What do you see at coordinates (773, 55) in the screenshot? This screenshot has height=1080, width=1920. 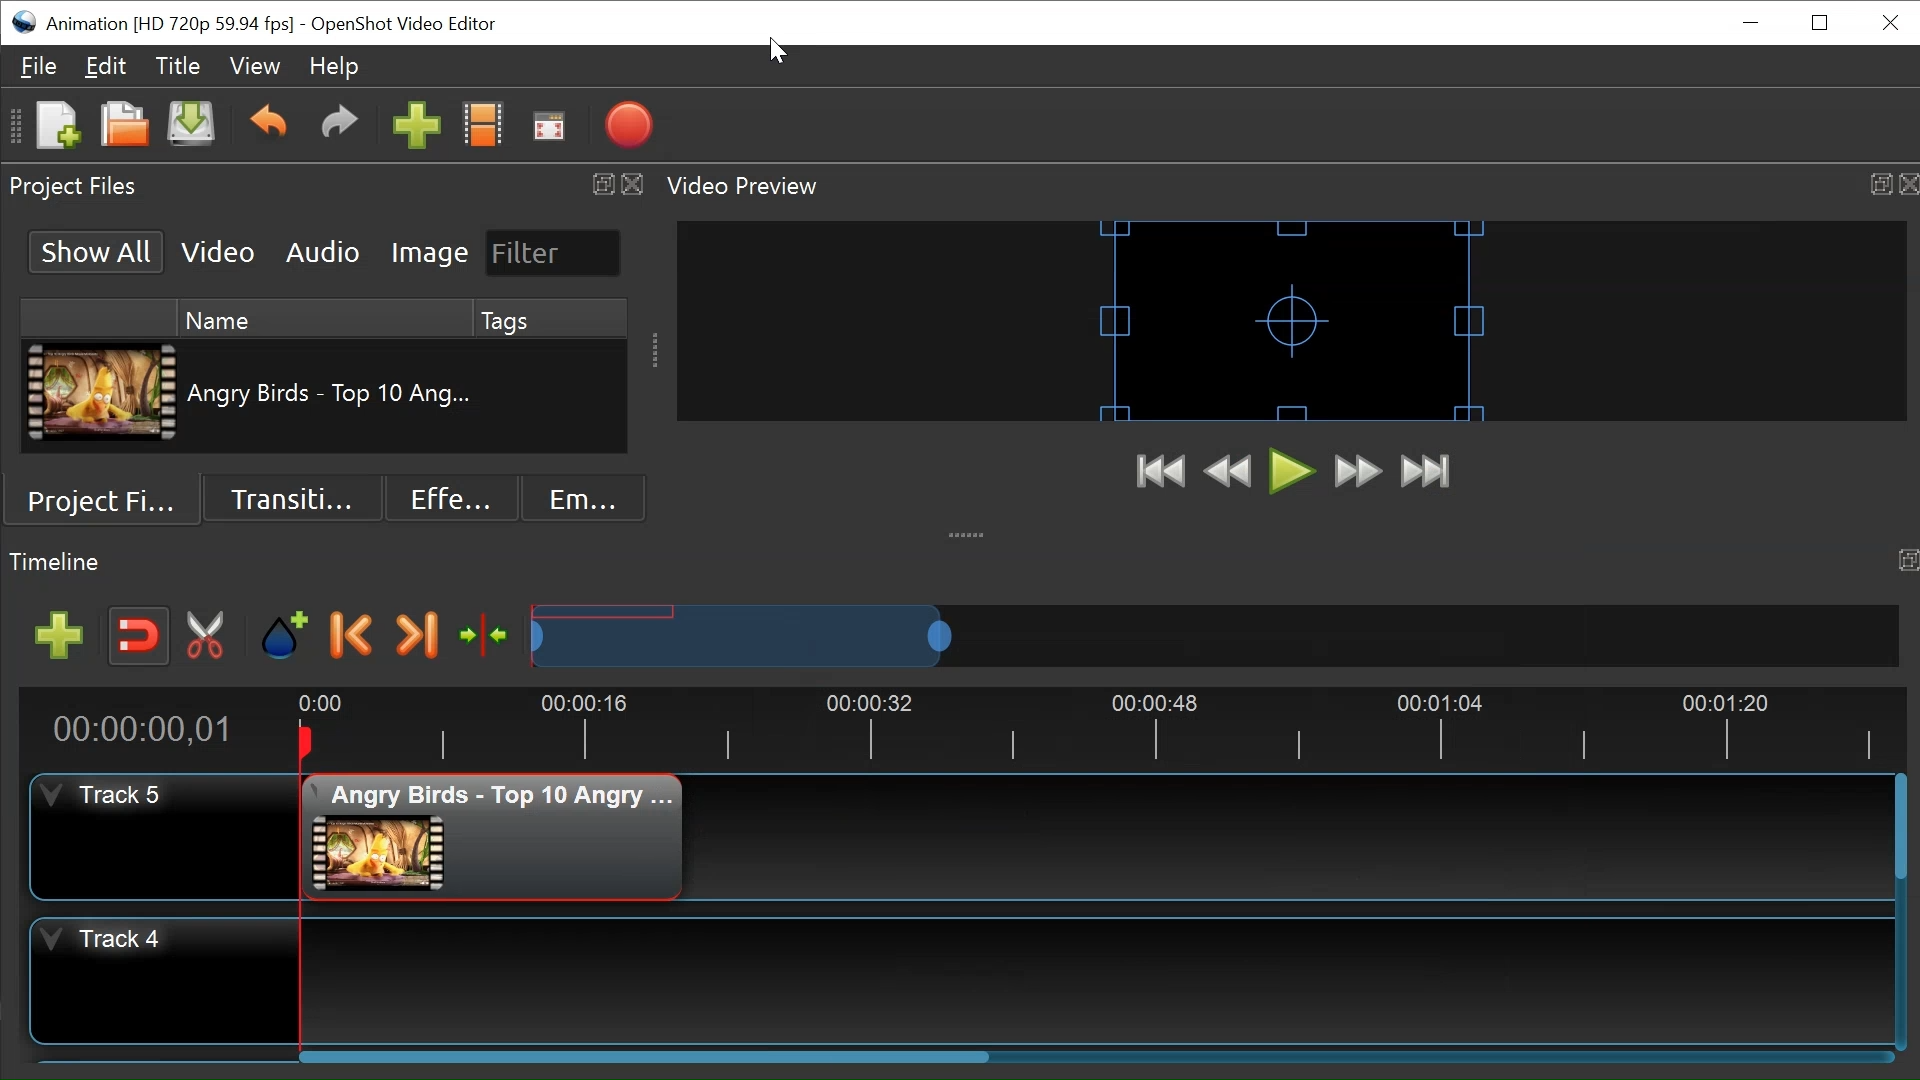 I see `Cursor` at bounding box center [773, 55].